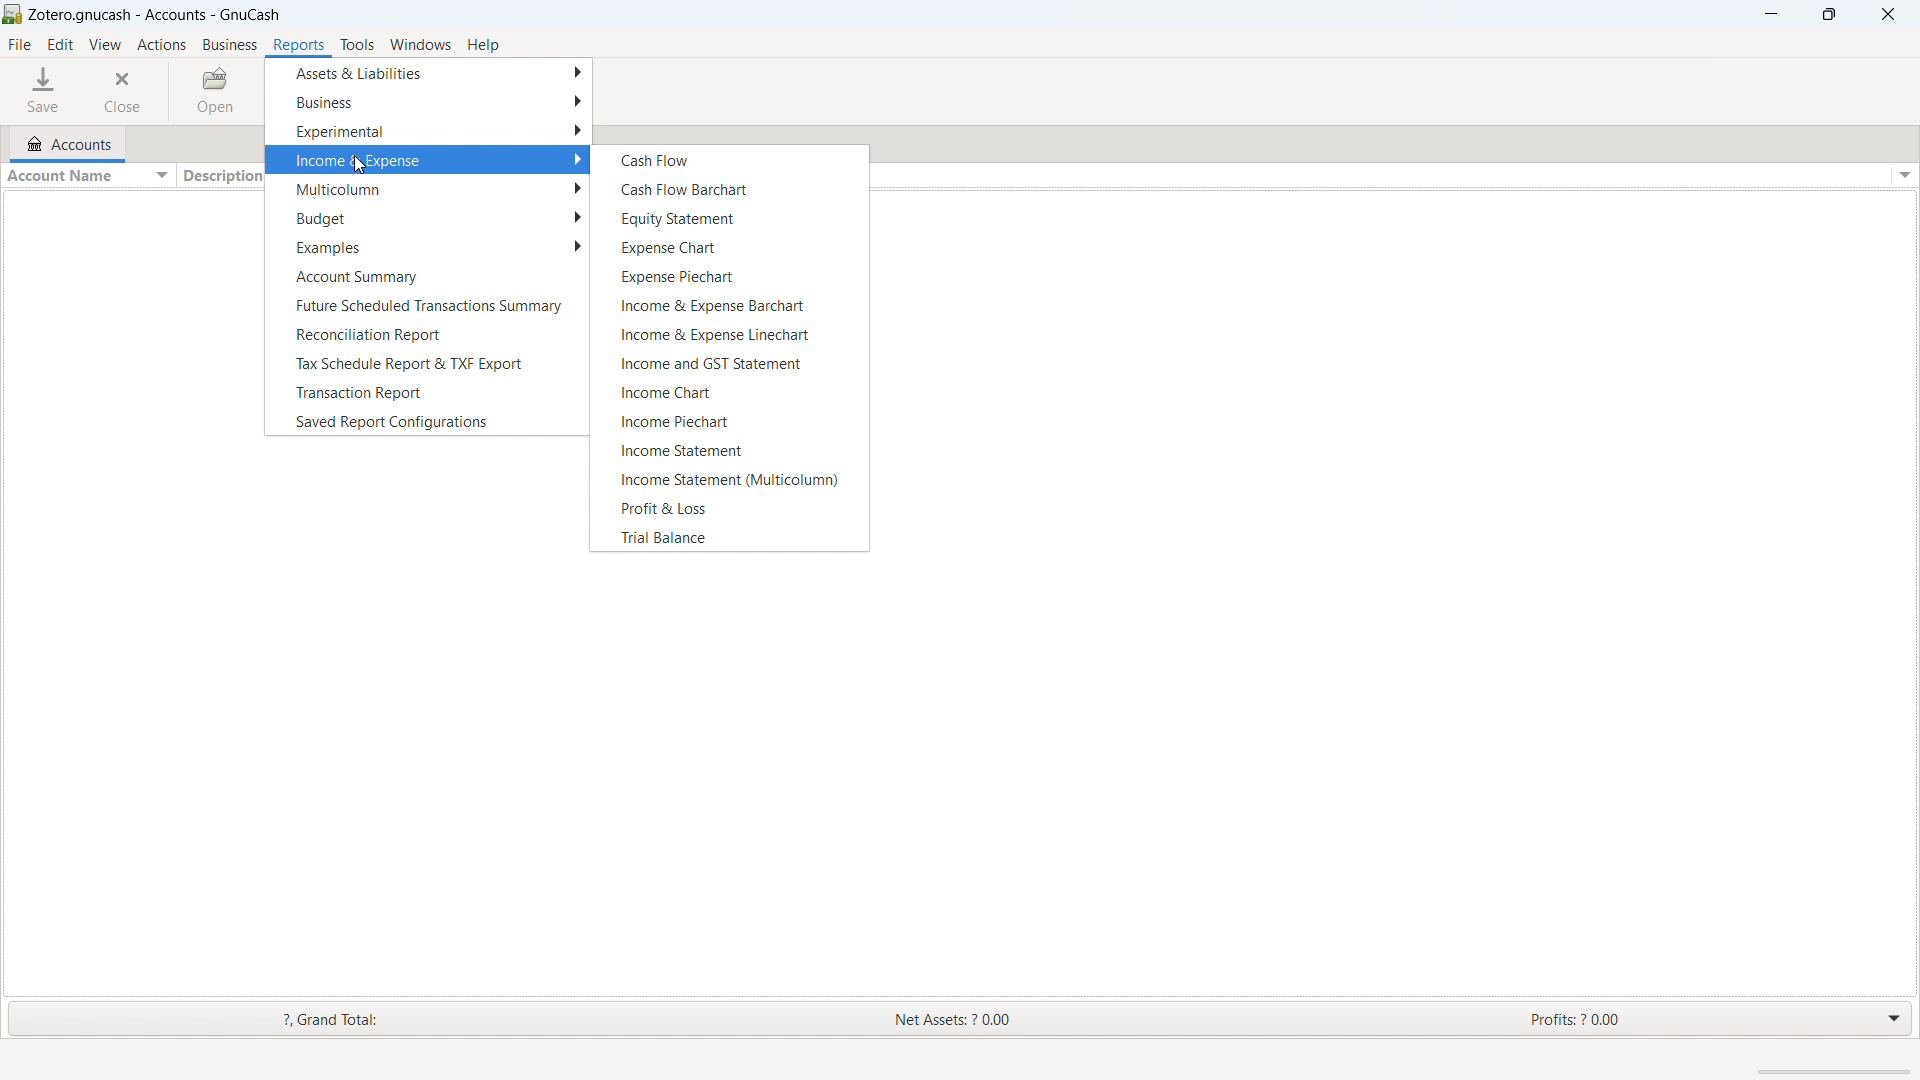 This screenshot has width=1920, height=1080. Describe the element at coordinates (106, 44) in the screenshot. I see `view` at that location.